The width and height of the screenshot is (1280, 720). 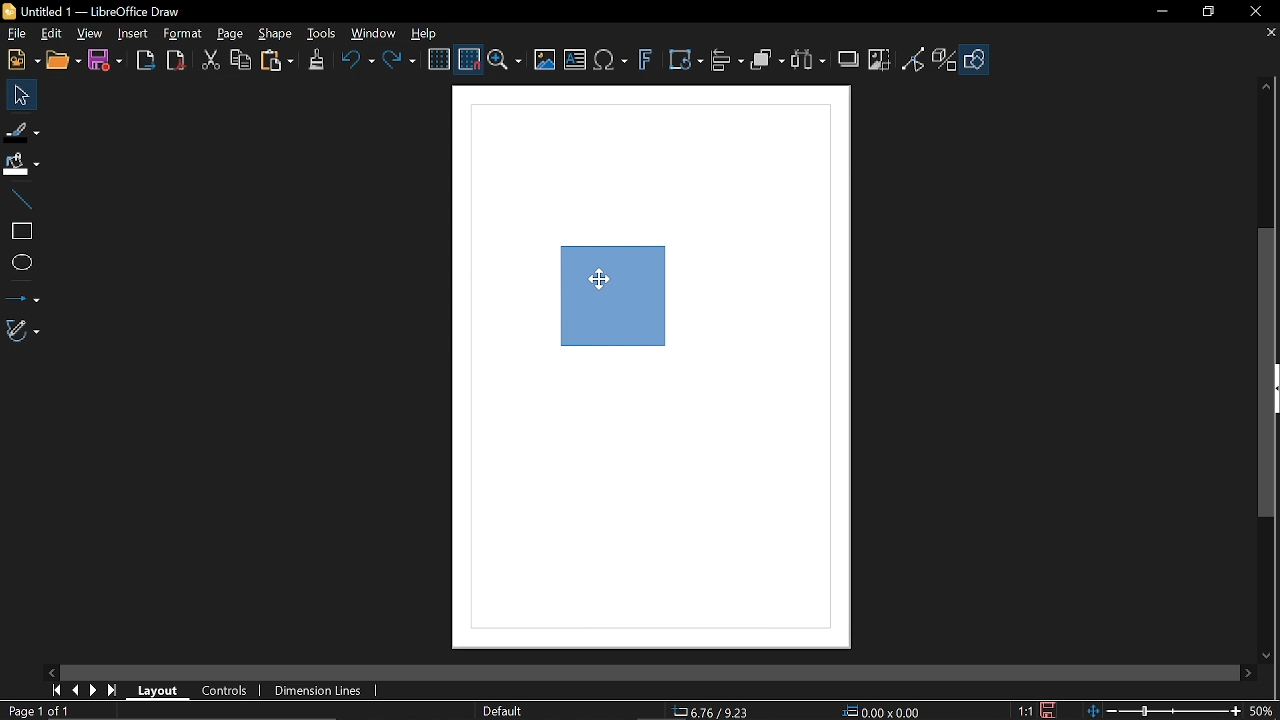 I want to click on Move, so click(x=20, y=94).